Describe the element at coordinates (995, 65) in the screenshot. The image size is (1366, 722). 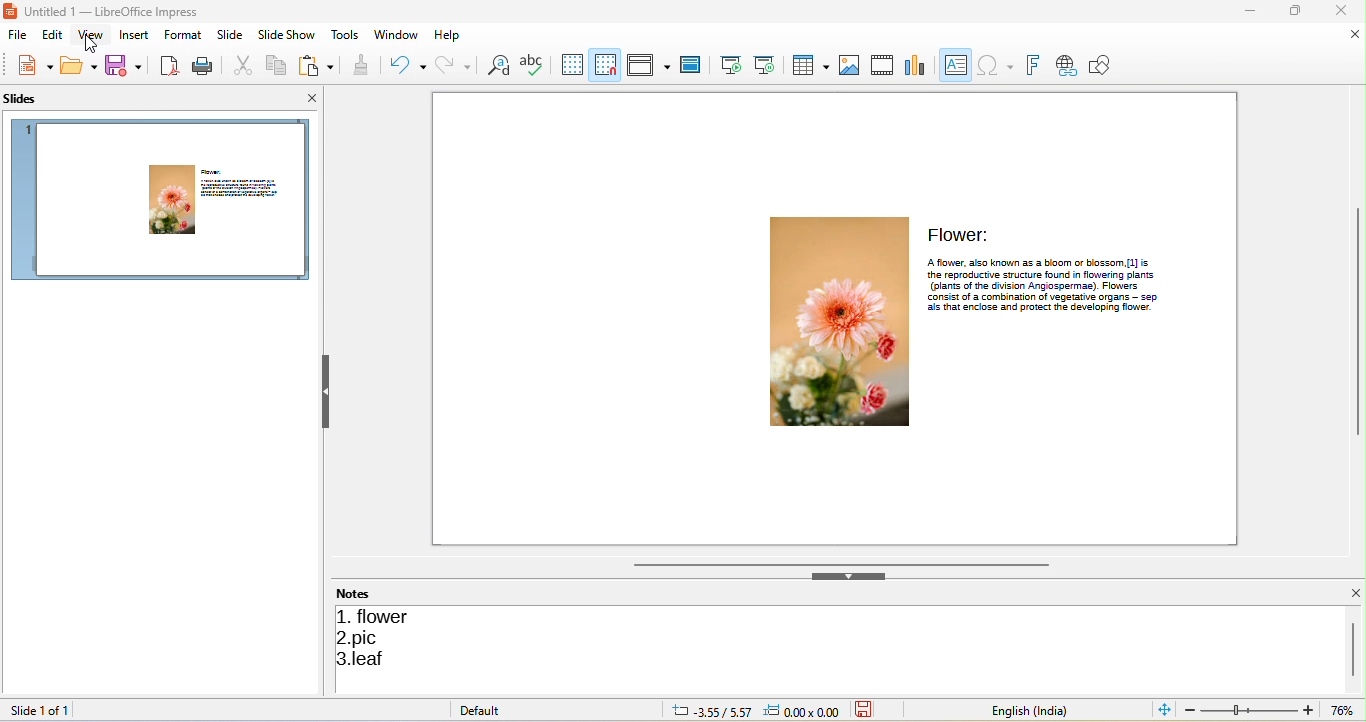
I see `special  character` at that location.